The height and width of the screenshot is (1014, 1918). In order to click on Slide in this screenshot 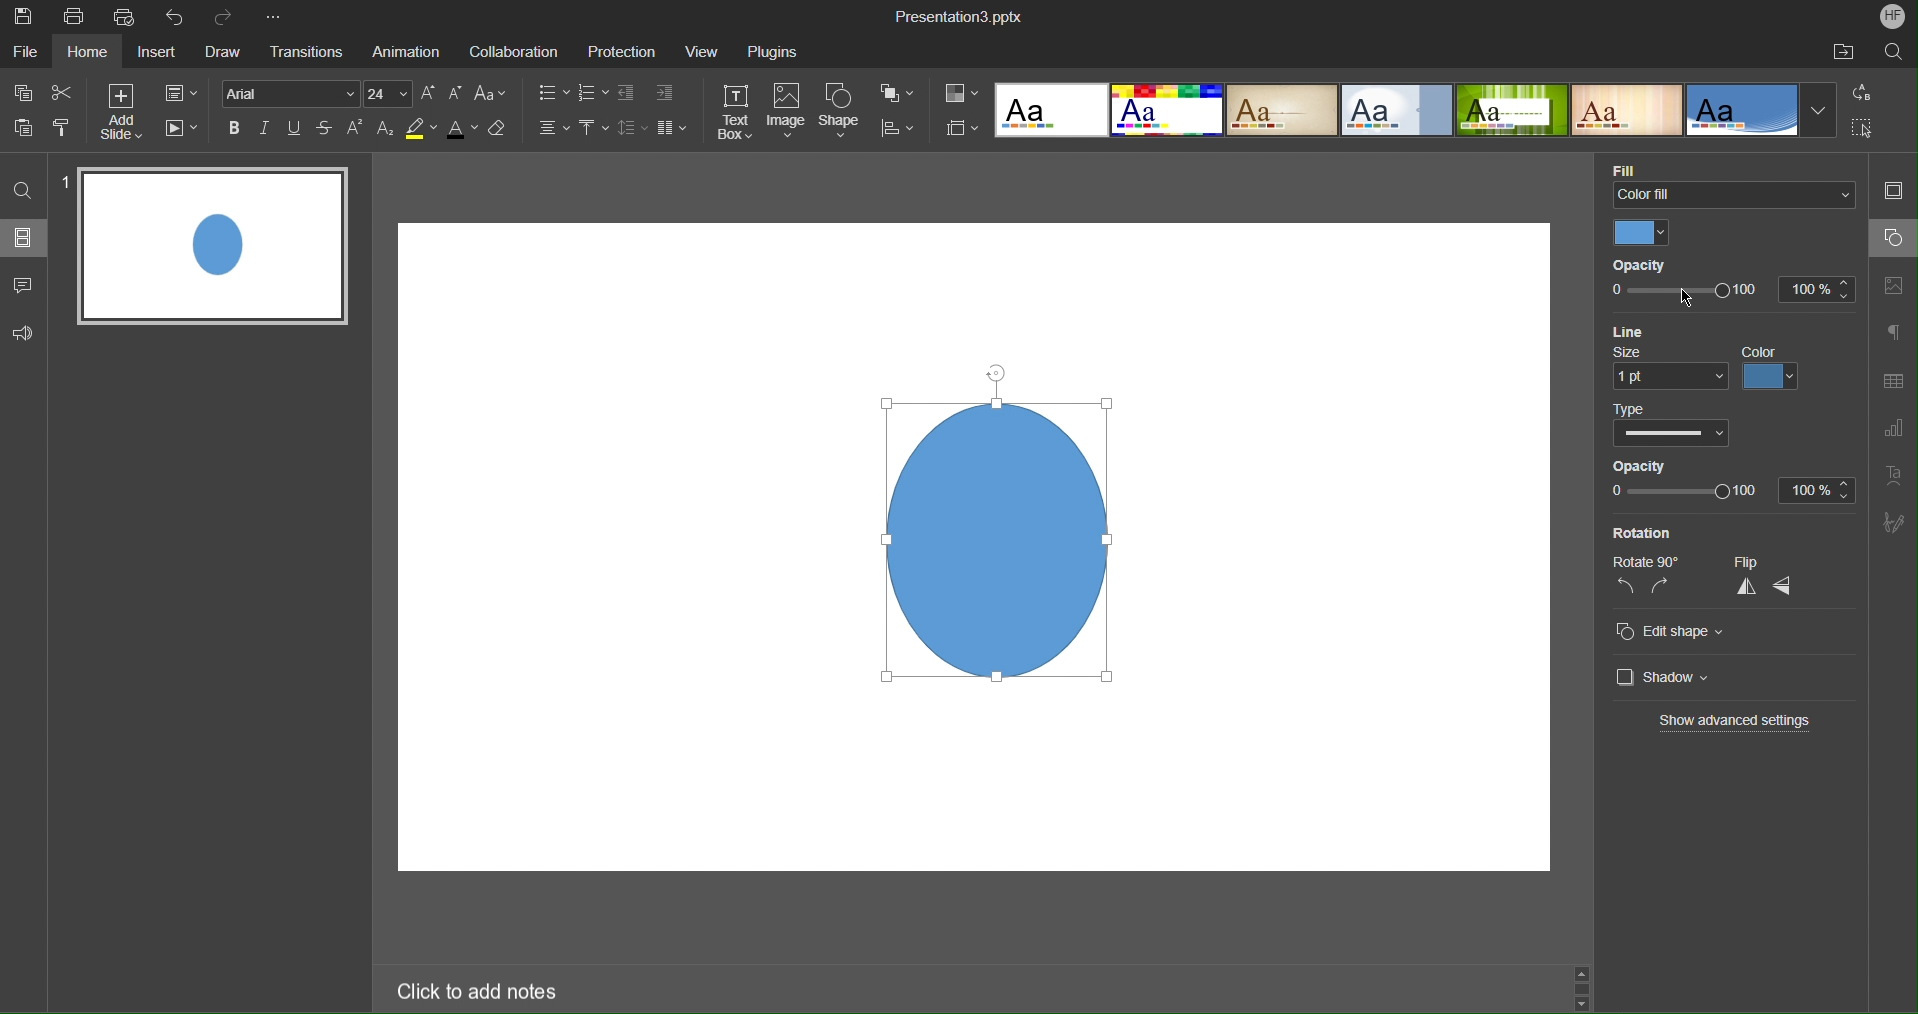, I will do `click(216, 246)`.